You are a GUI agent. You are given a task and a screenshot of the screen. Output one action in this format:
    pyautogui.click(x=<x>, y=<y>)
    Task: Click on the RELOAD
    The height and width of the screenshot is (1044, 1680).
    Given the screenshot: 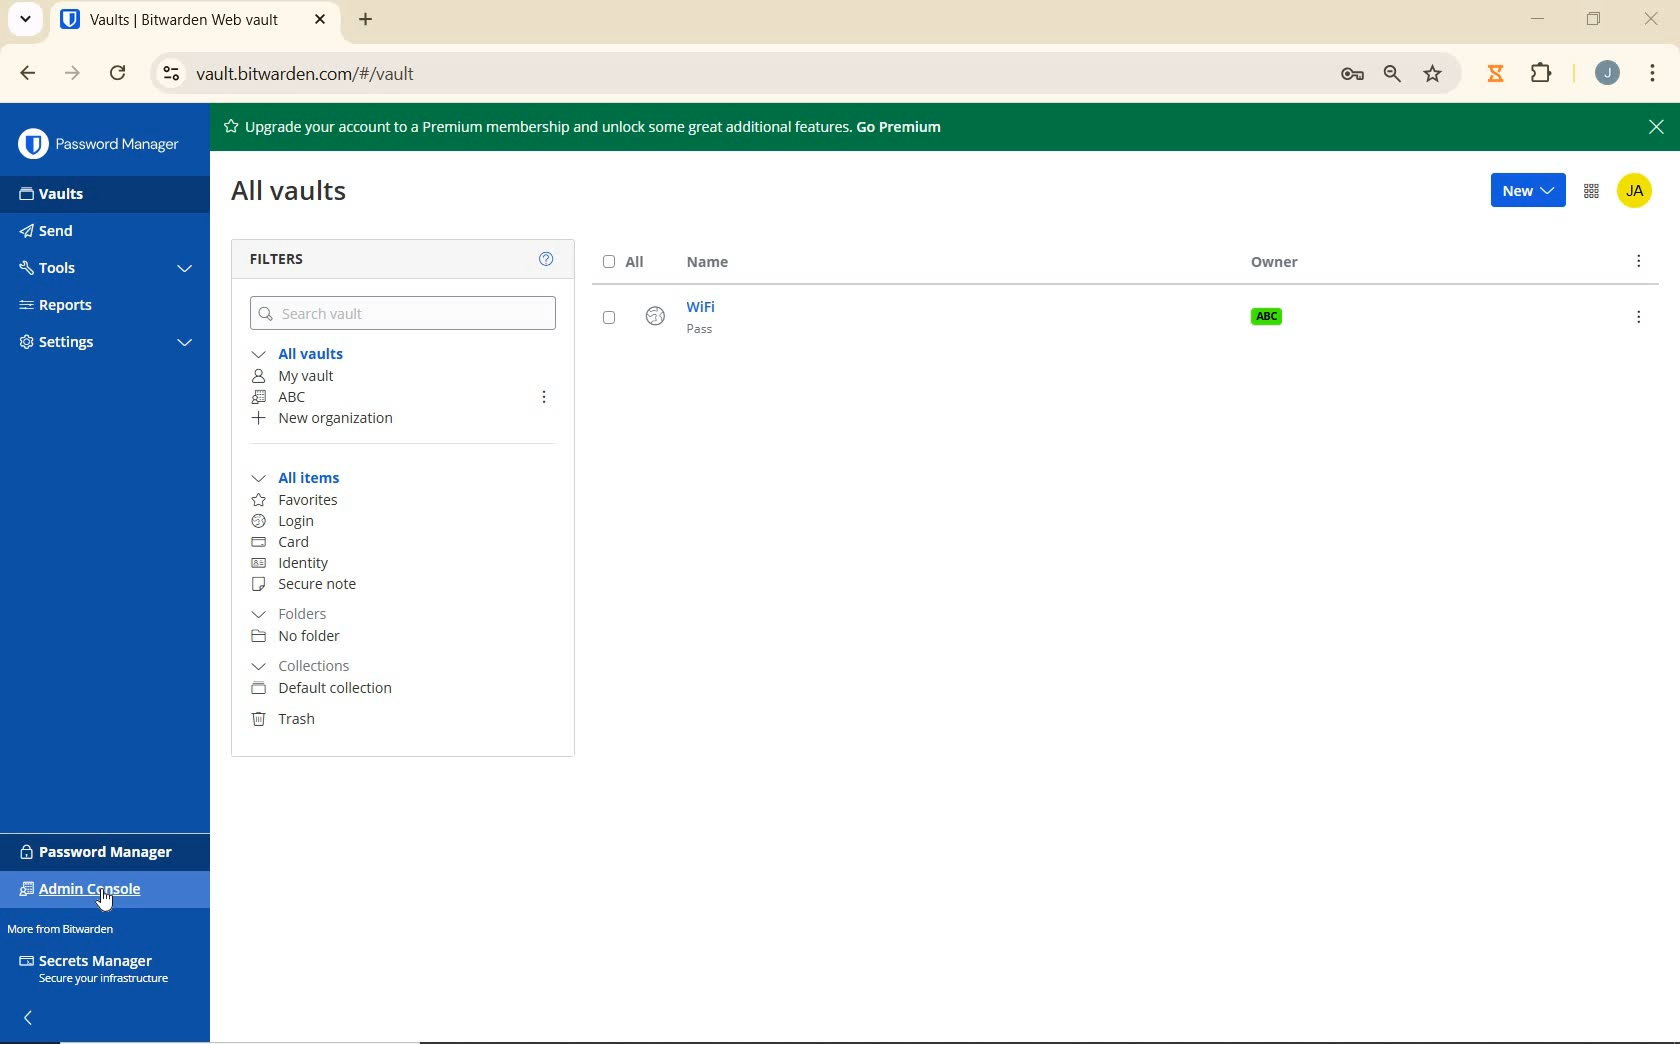 What is the action you would take?
    pyautogui.click(x=118, y=75)
    